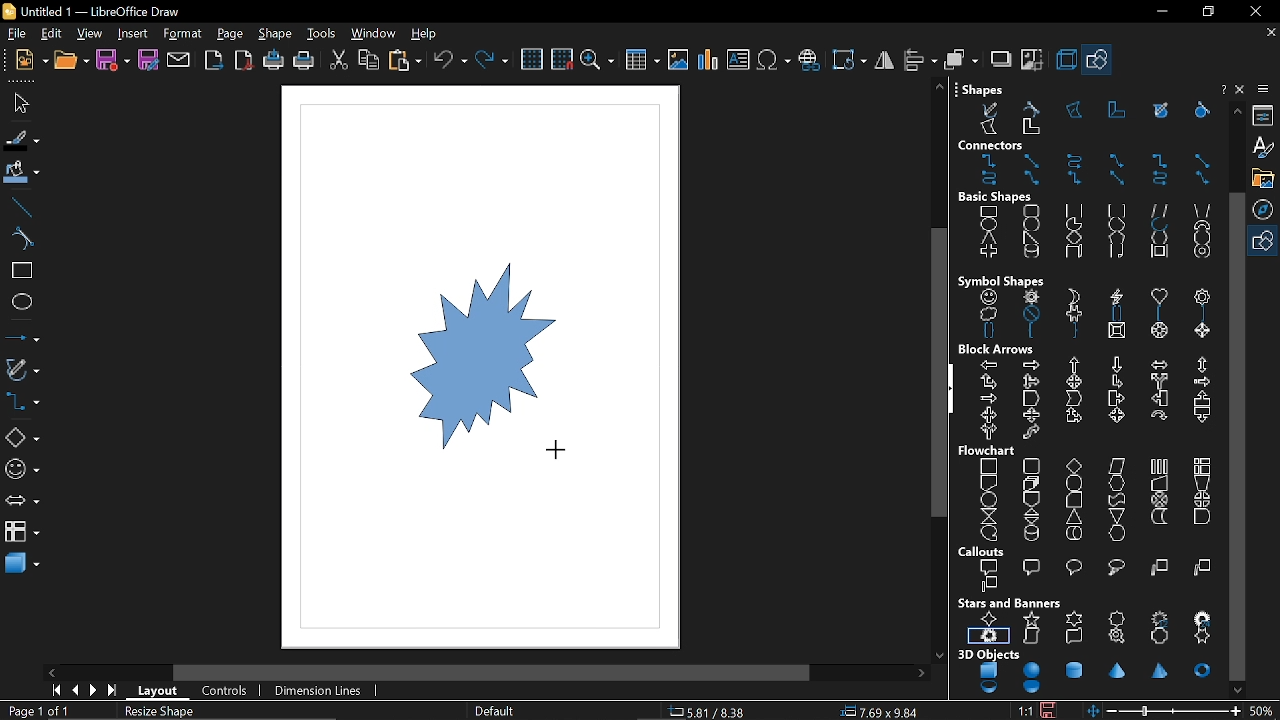 This screenshot has height=720, width=1280. What do you see at coordinates (1269, 31) in the screenshot?
I see `Close tab` at bounding box center [1269, 31].